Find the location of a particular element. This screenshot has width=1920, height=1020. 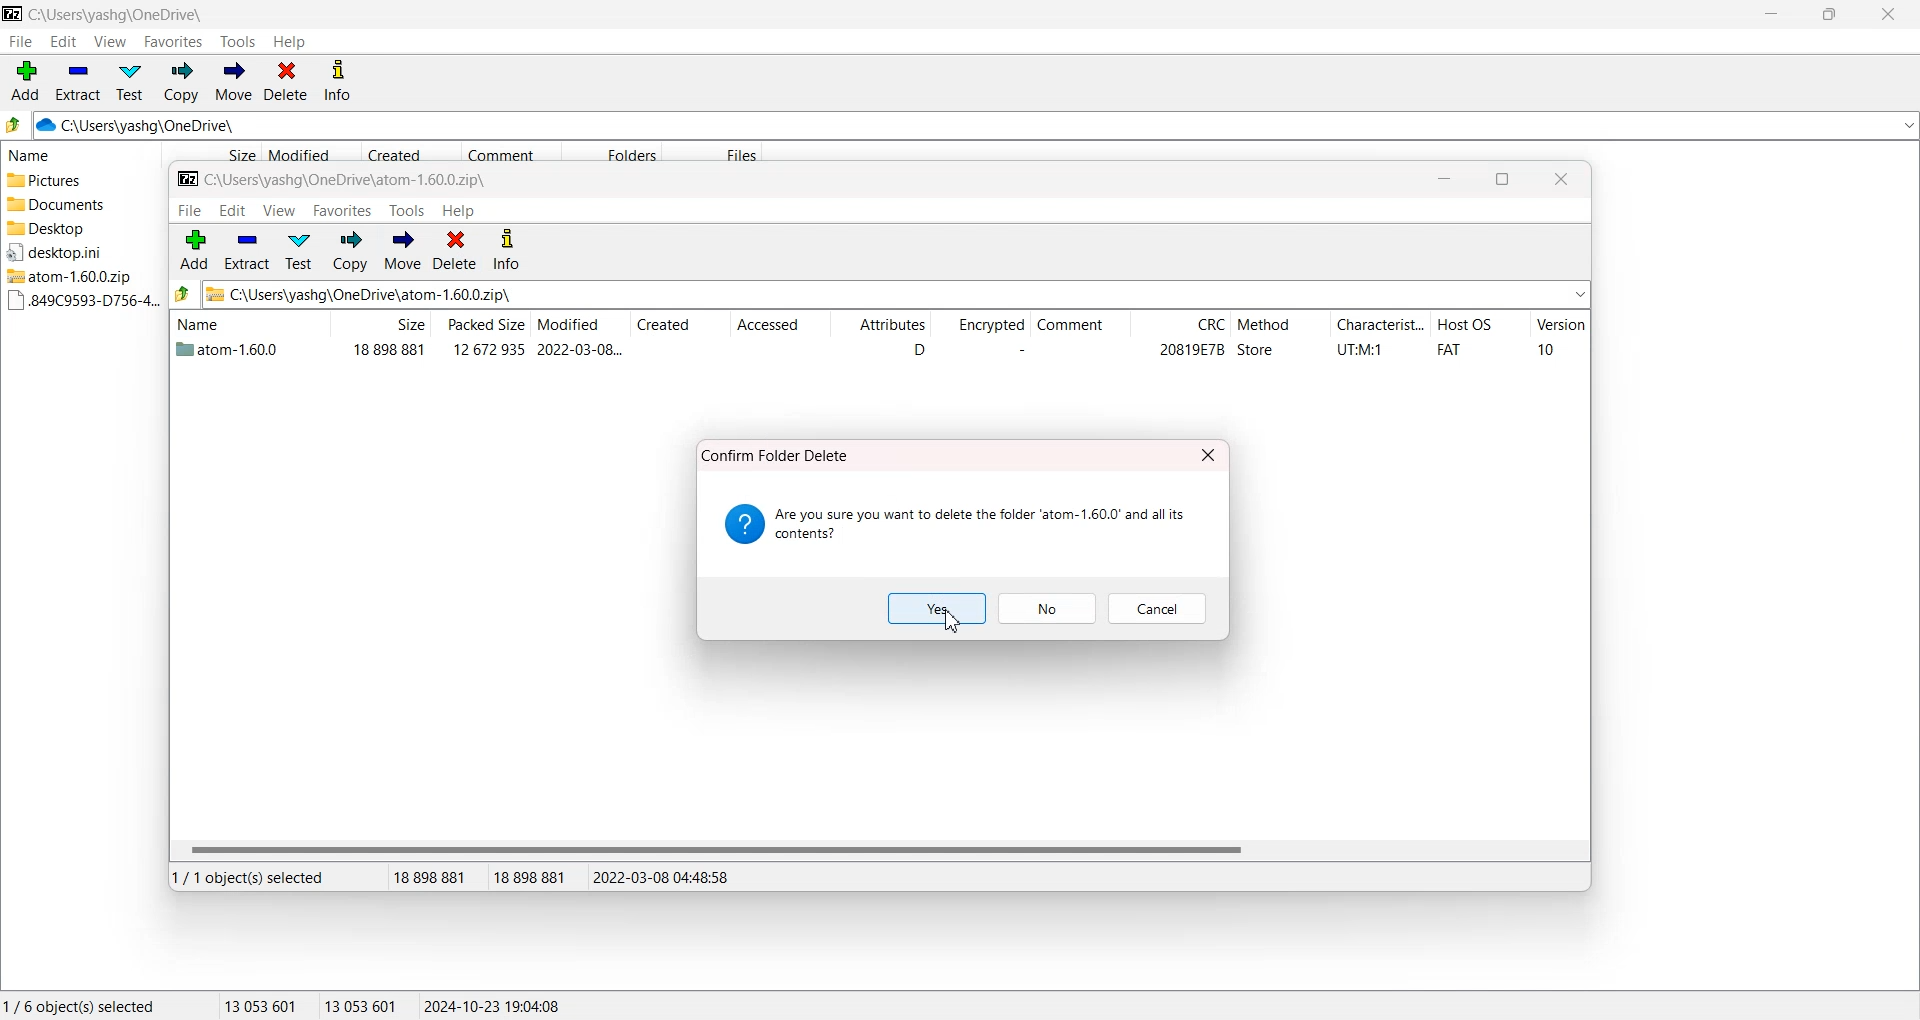

File path - C:\Users\yashg\OneDrive\atom-1.60.0.zip\ is located at coordinates (334, 181).